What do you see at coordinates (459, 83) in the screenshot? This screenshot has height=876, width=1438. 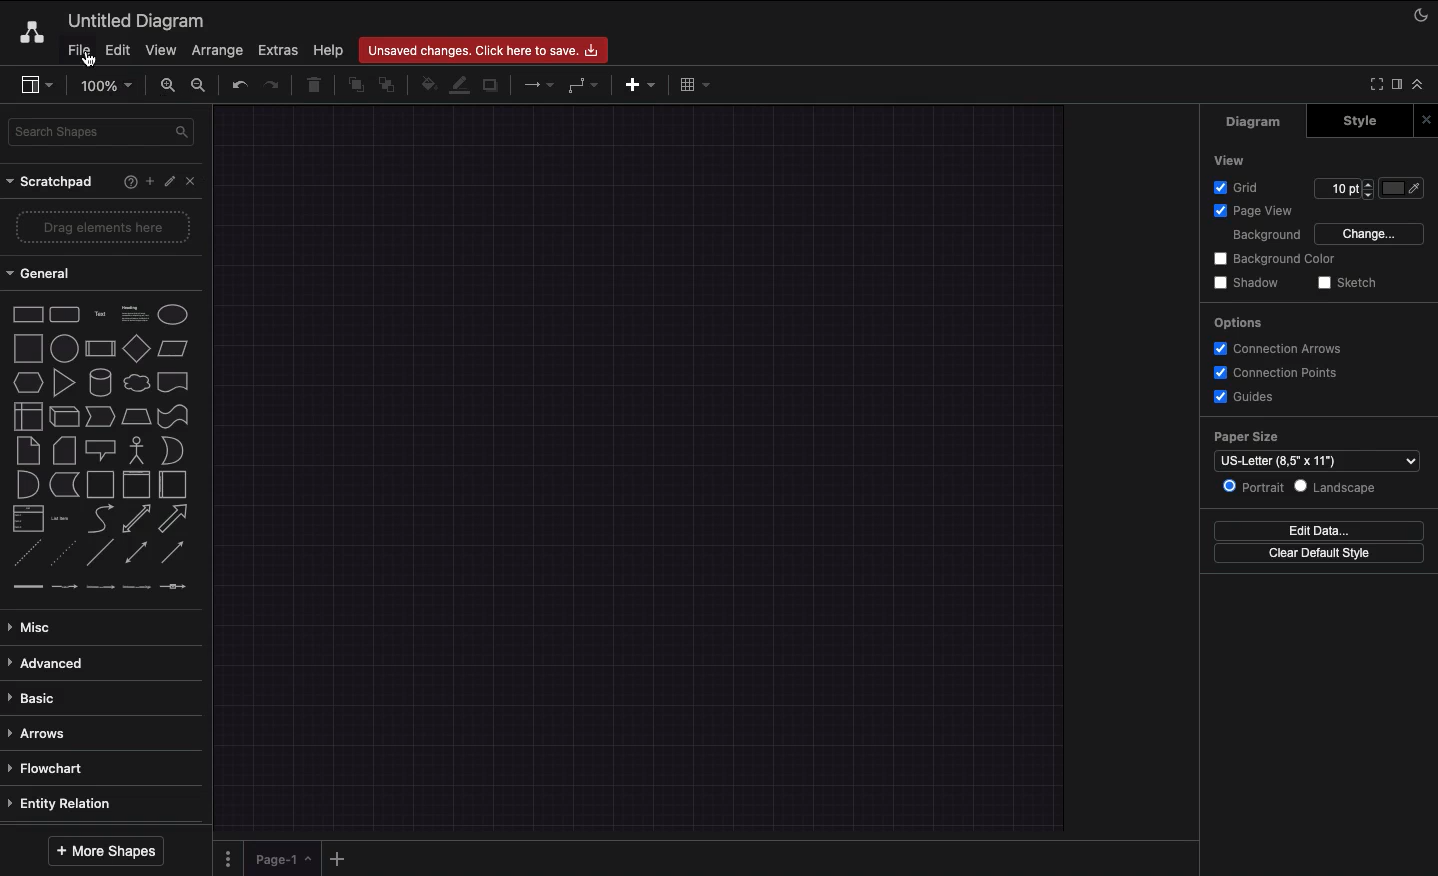 I see `Line color` at bounding box center [459, 83].